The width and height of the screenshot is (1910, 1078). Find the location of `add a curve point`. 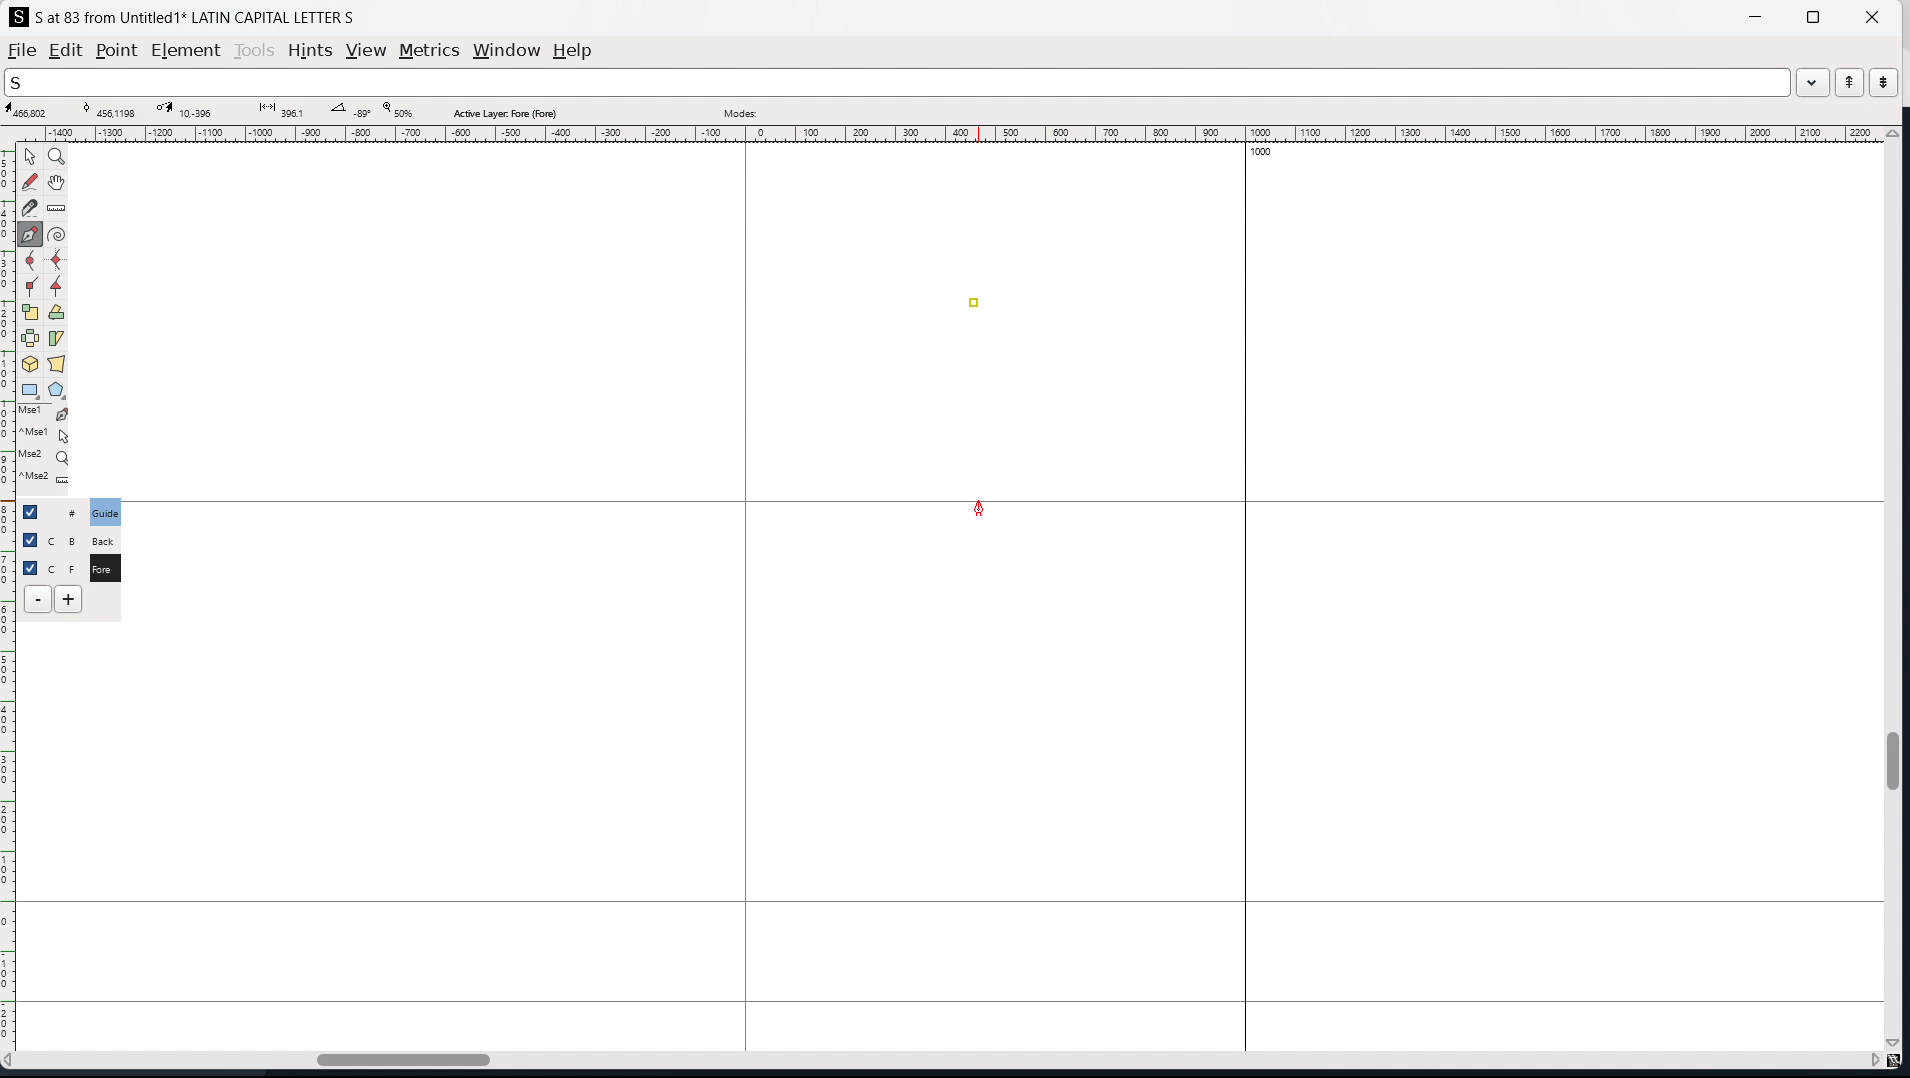

add a curve point is located at coordinates (31, 261).